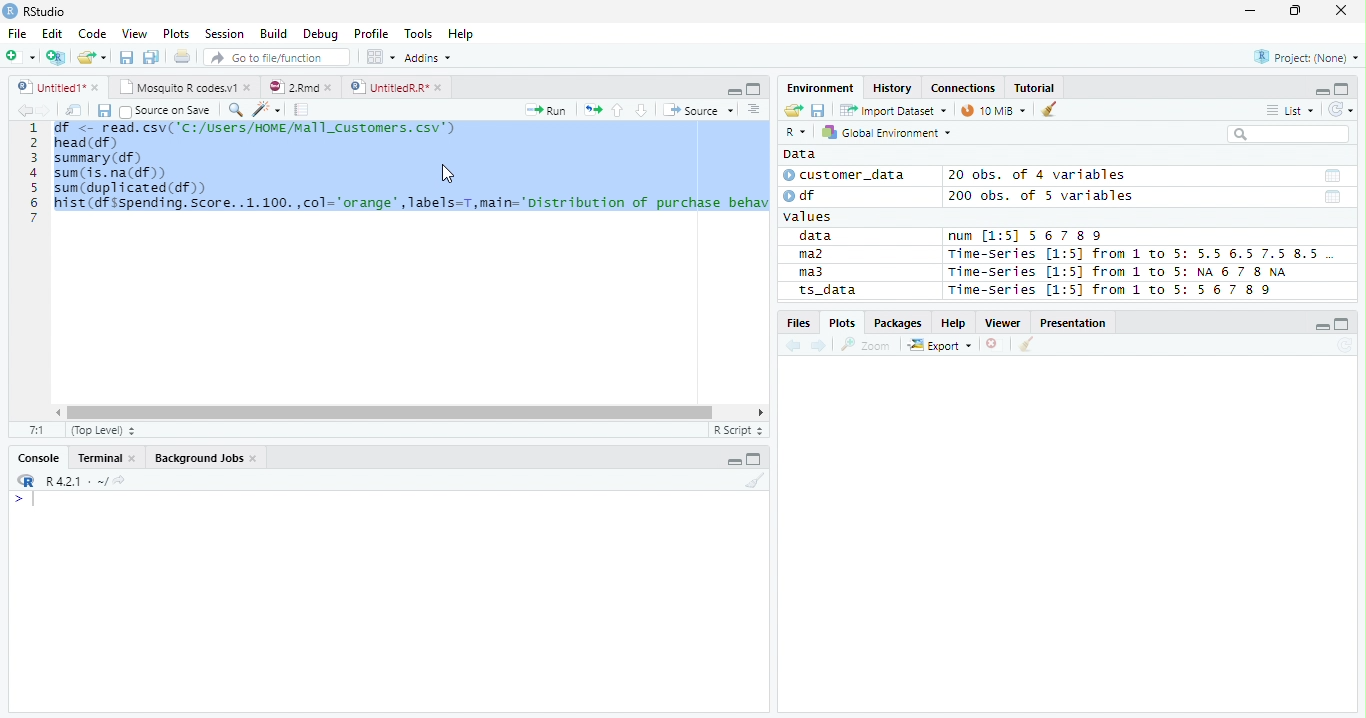  What do you see at coordinates (897, 324) in the screenshot?
I see `Packages` at bounding box center [897, 324].